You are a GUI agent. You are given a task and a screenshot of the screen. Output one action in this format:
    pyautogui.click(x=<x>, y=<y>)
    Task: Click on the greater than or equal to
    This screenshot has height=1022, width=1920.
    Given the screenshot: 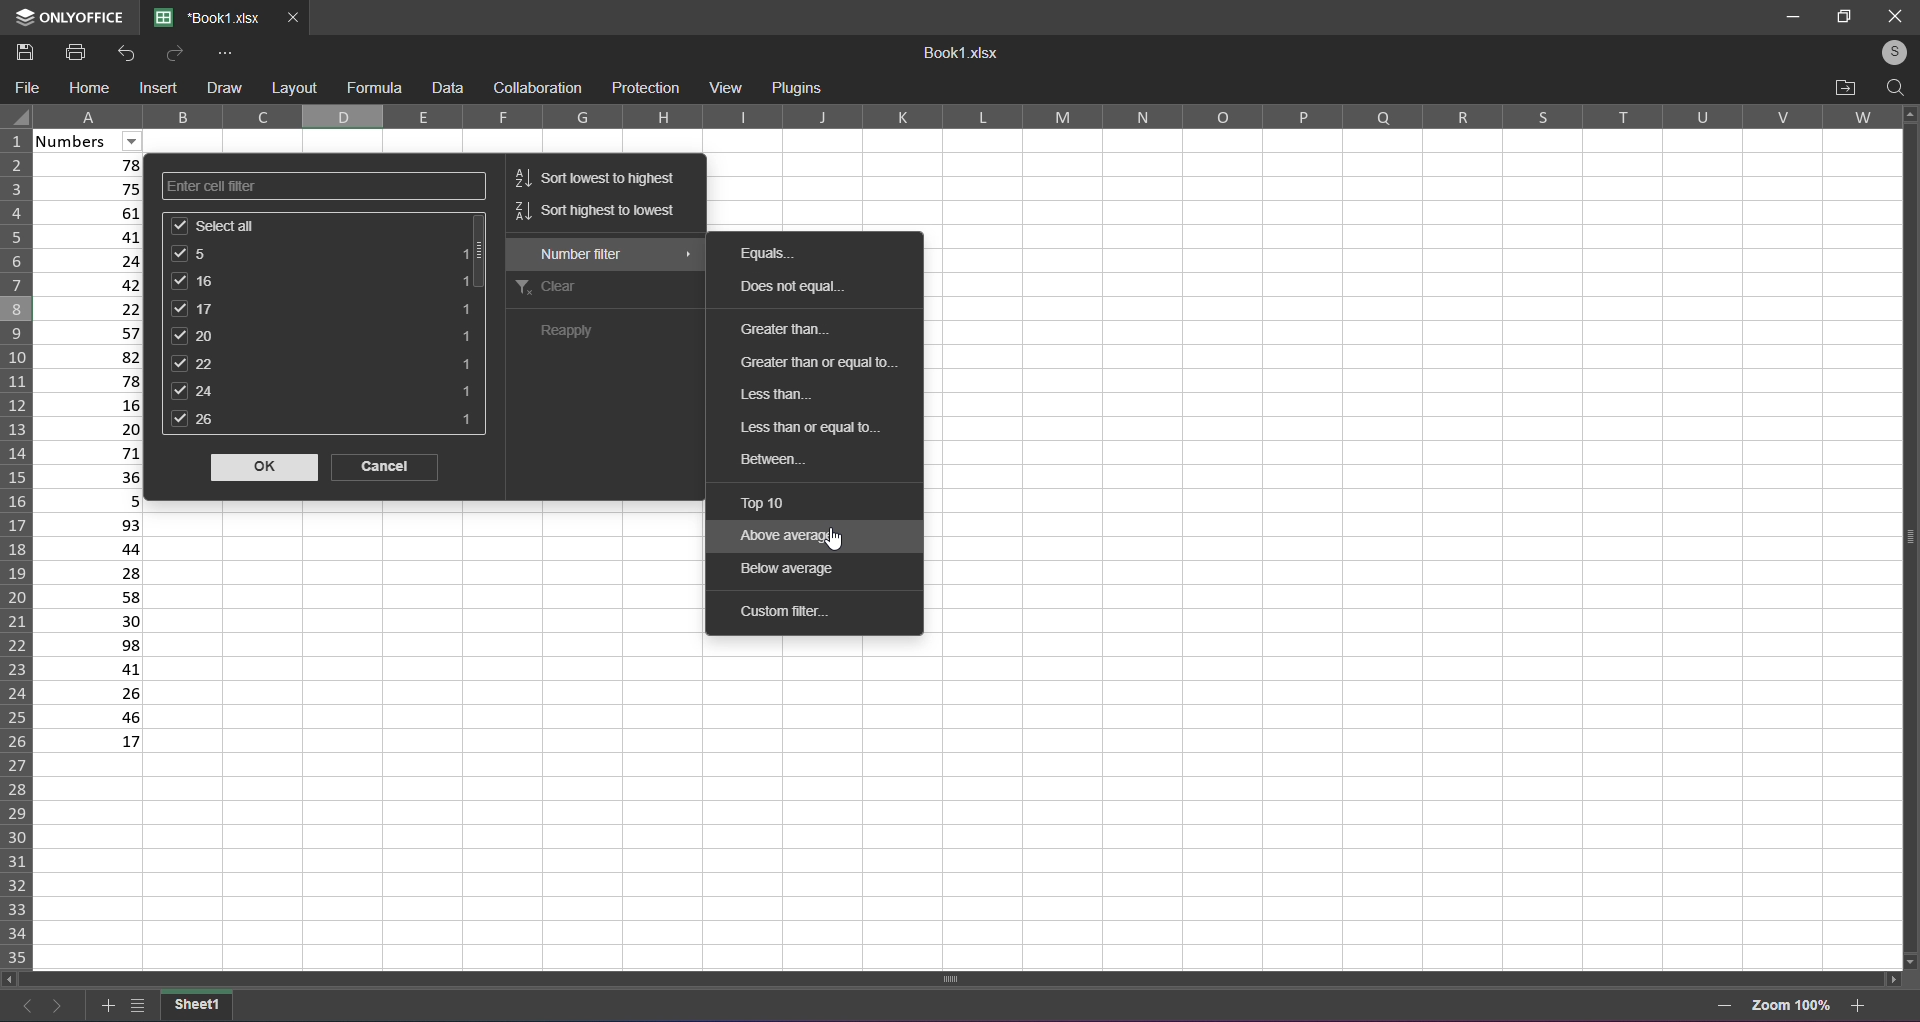 What is the action you would take?
    pyautogui.click(x=815, y=361)
    